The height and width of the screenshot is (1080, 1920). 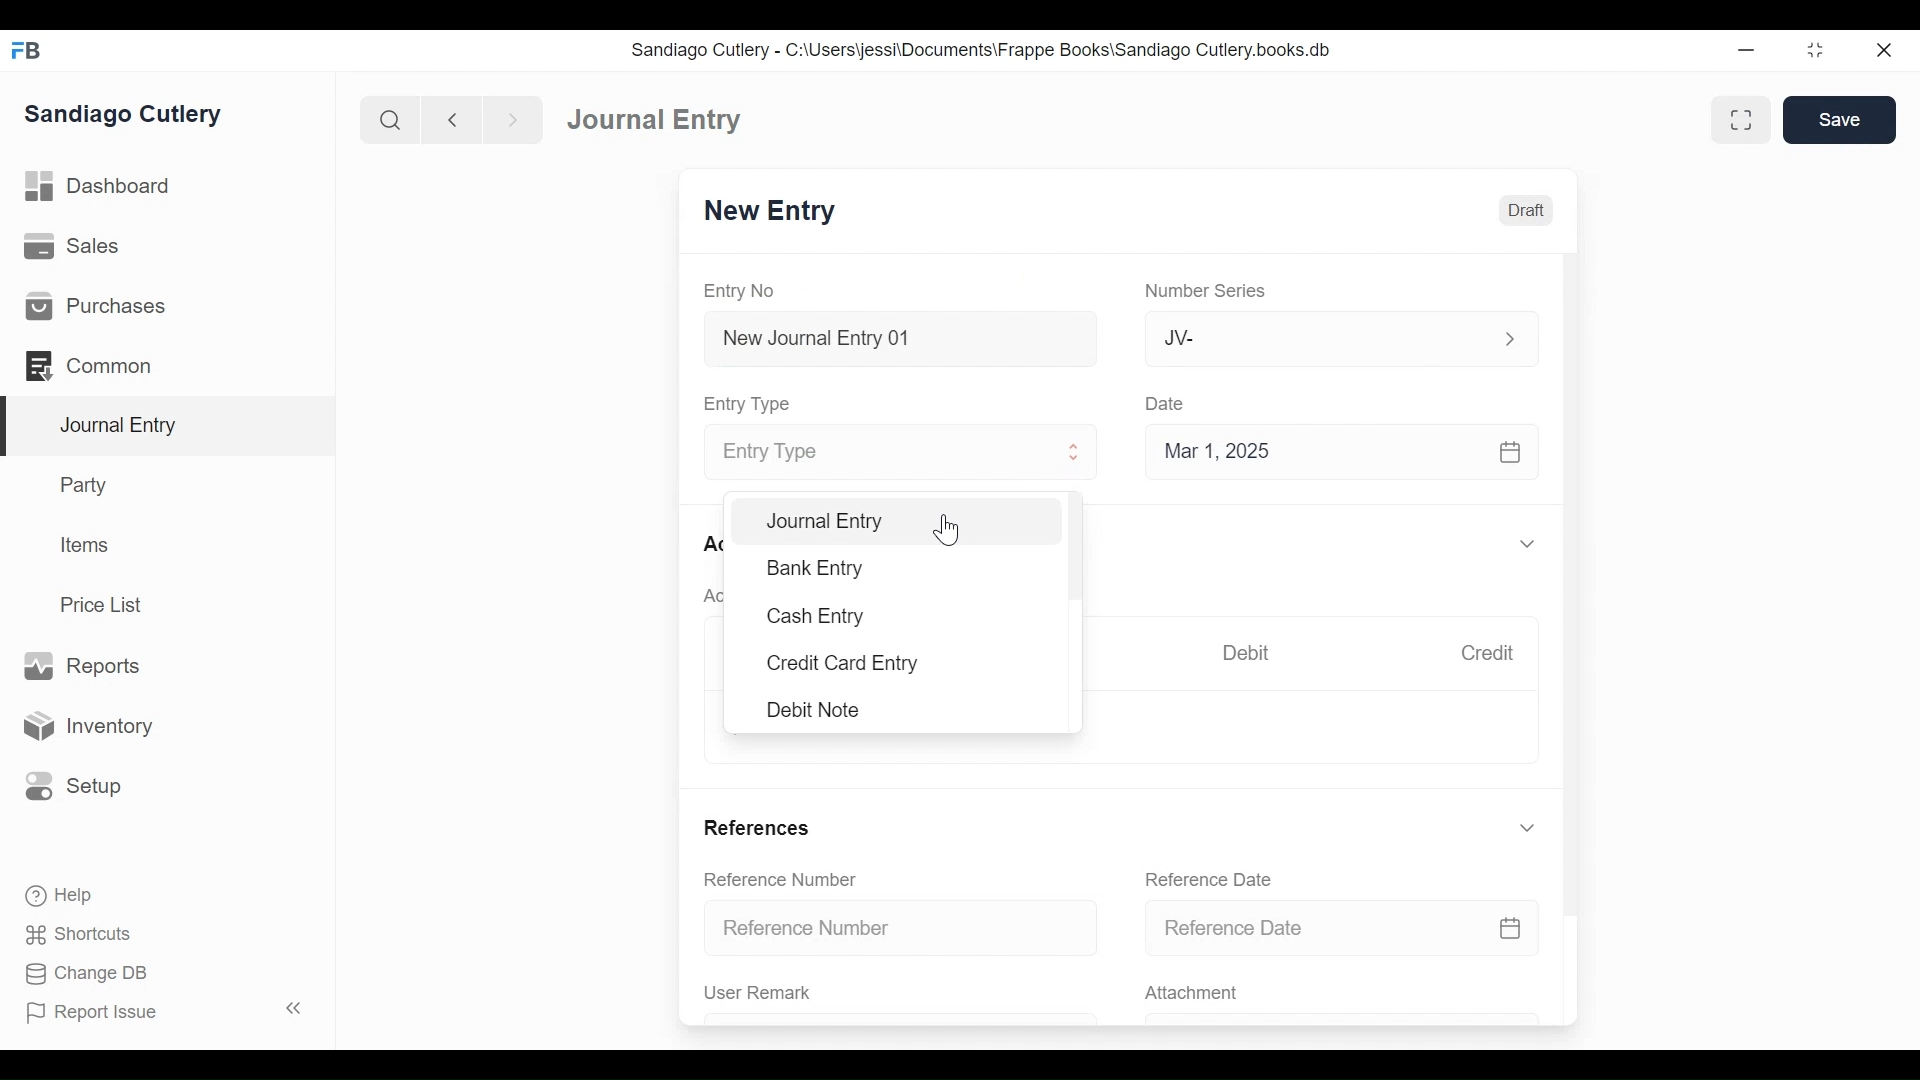 What do you see at coordinates (1166, 403) in the screenshot?
I see `Date` at bounding box center [1166, 403].